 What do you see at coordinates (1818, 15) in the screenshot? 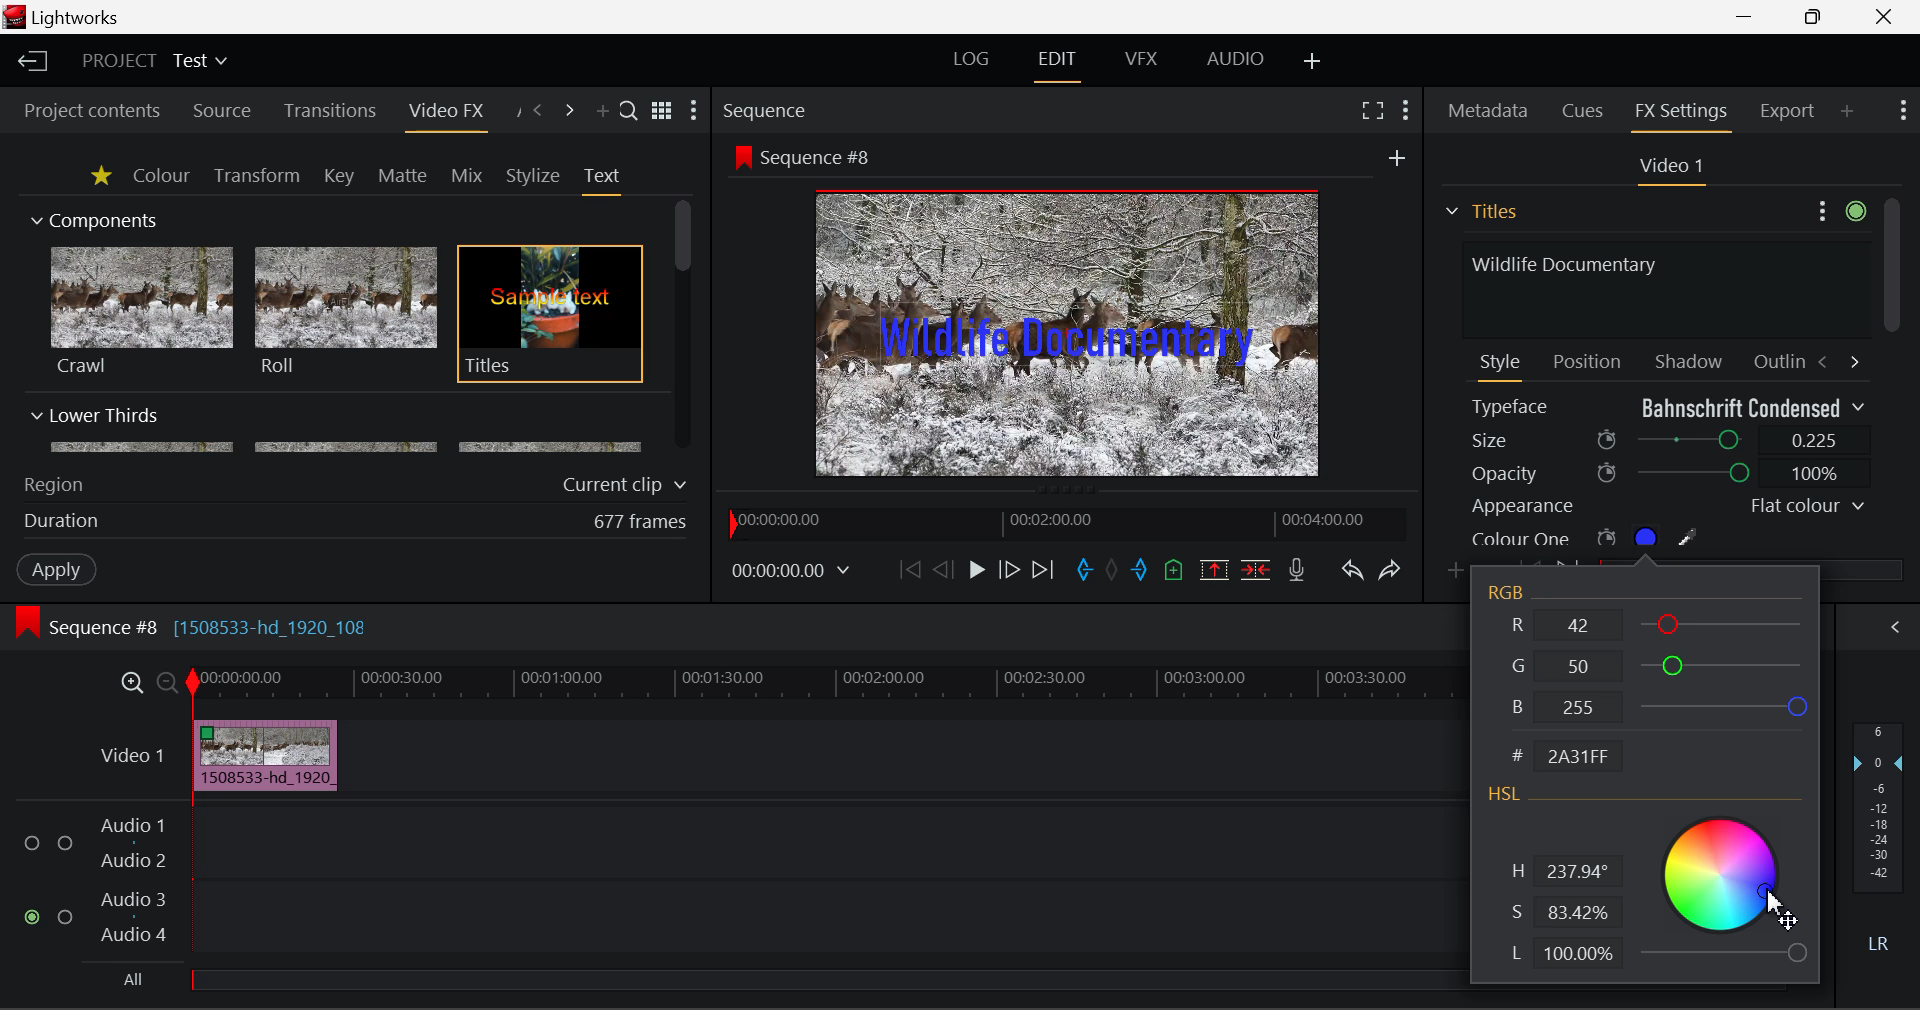
I see `Minimize` at bounding box center [1818, 15].